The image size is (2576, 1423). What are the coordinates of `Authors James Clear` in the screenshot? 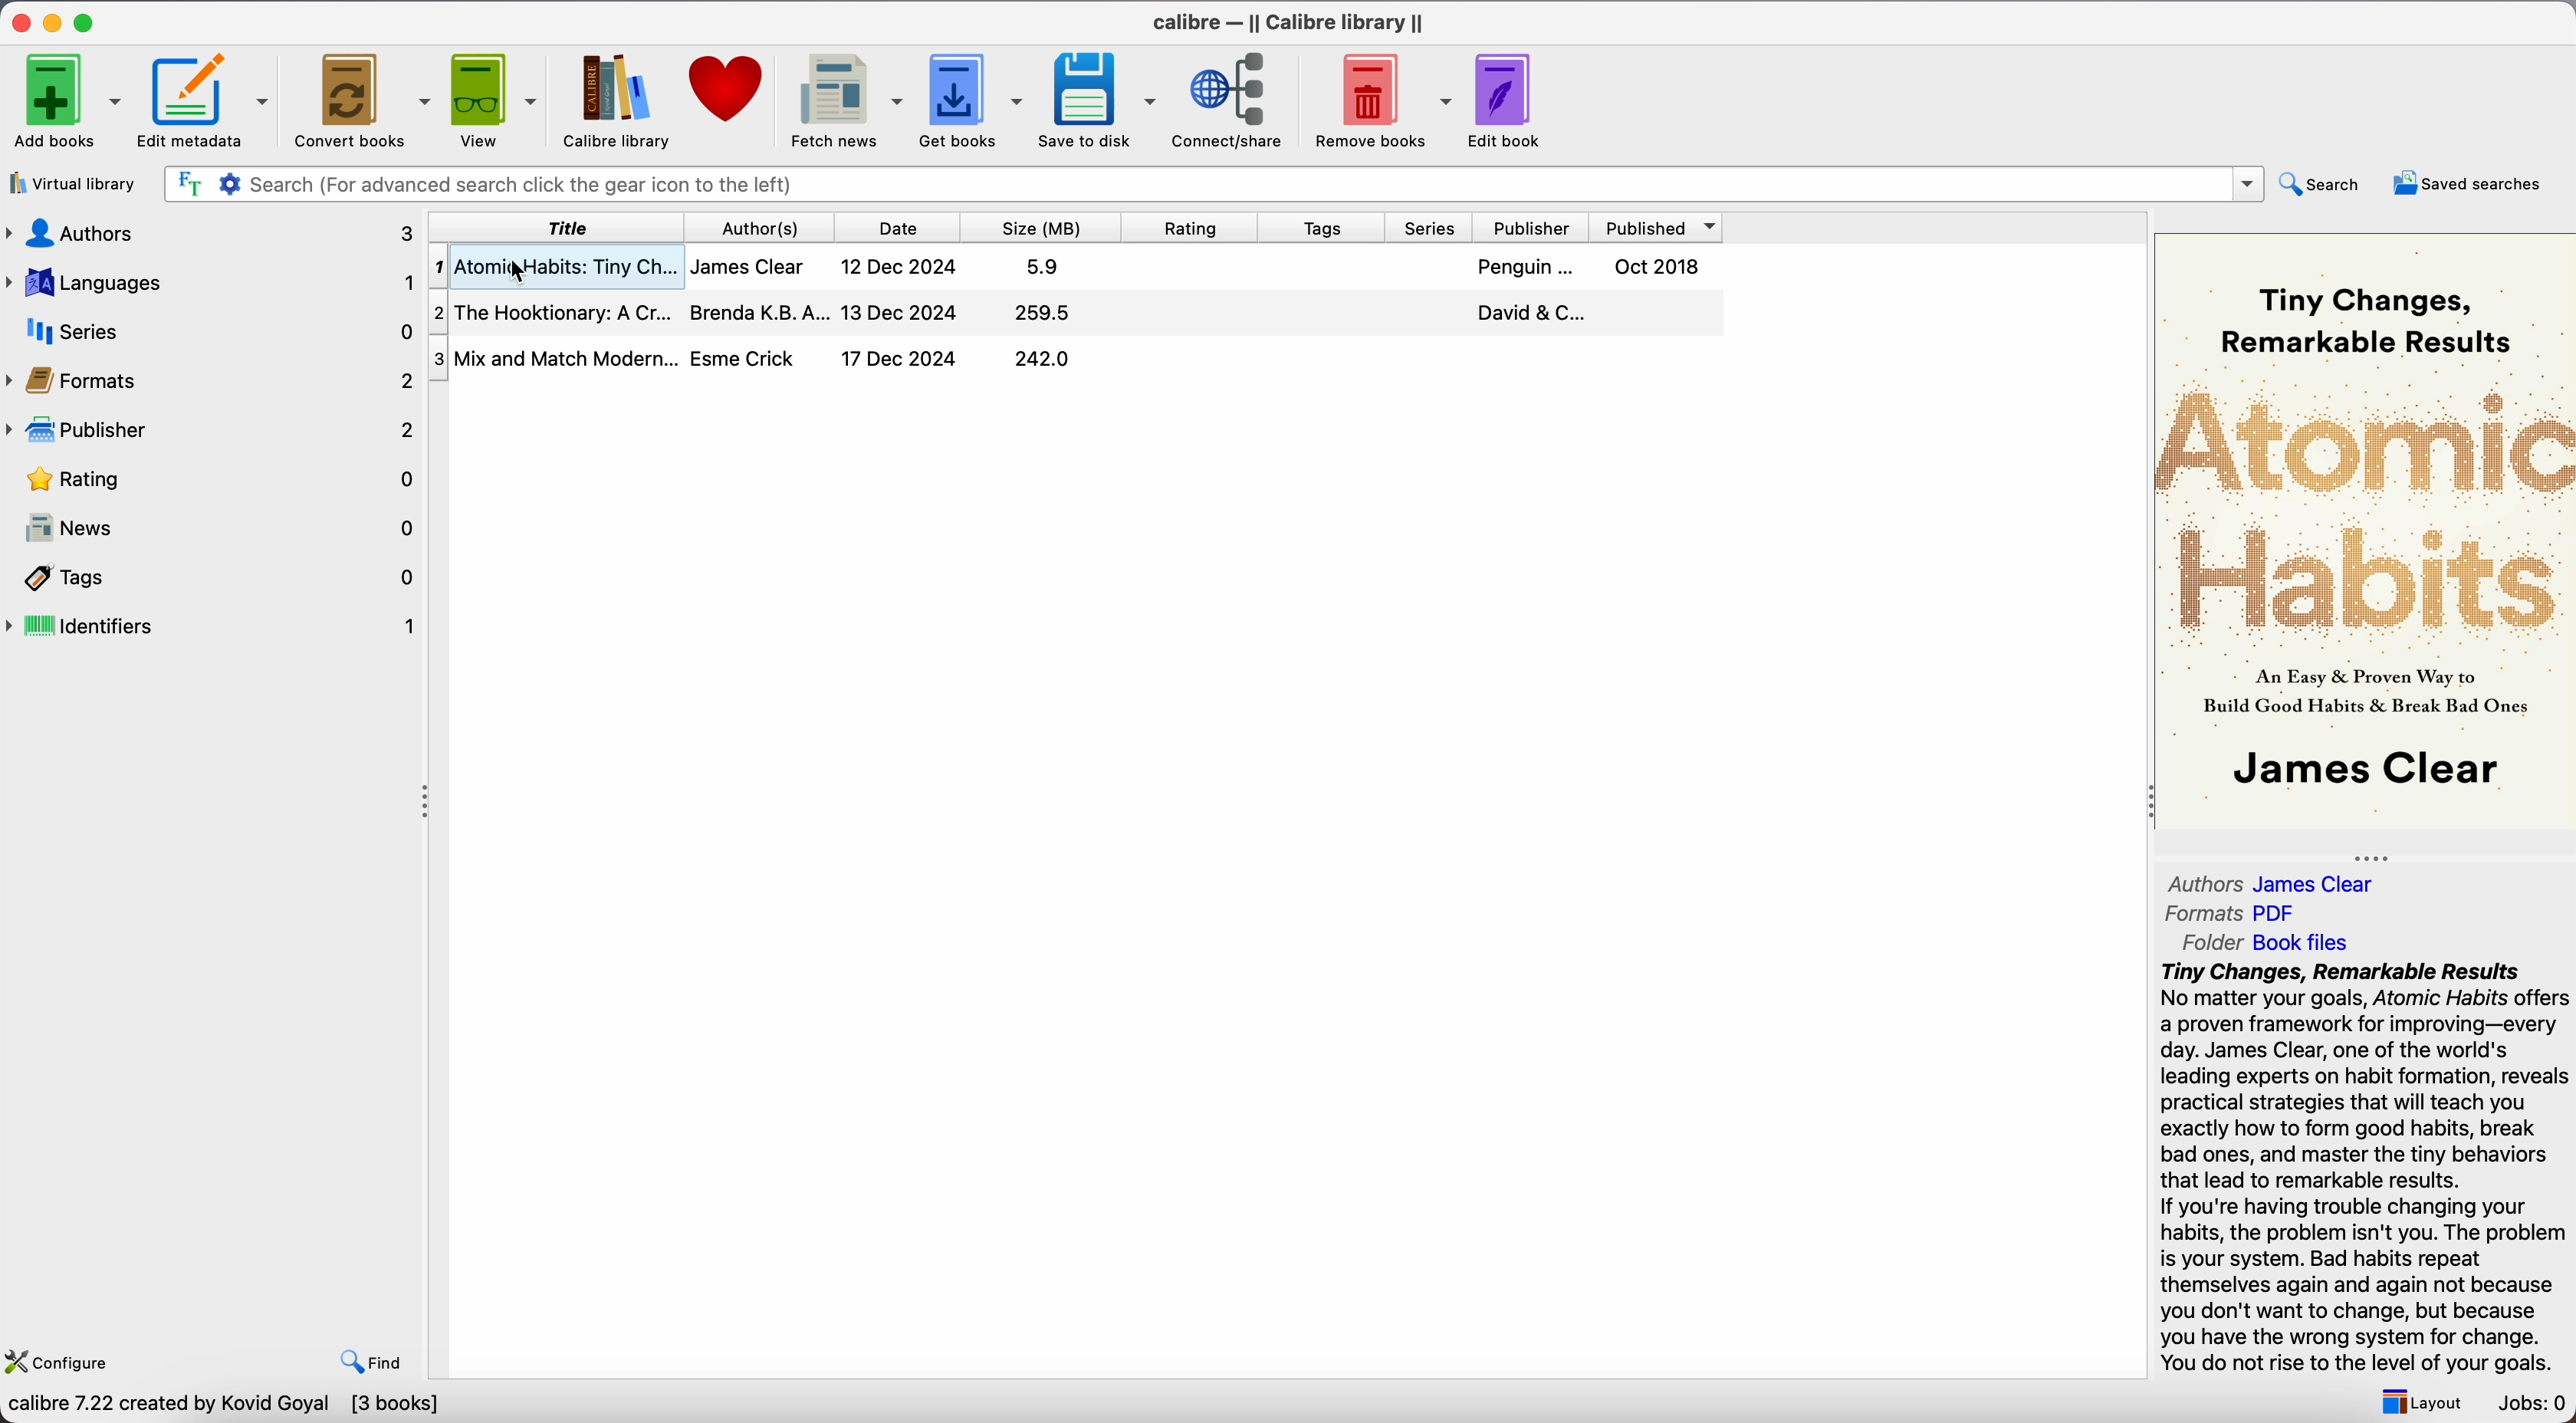 It's located at (2276, 881).